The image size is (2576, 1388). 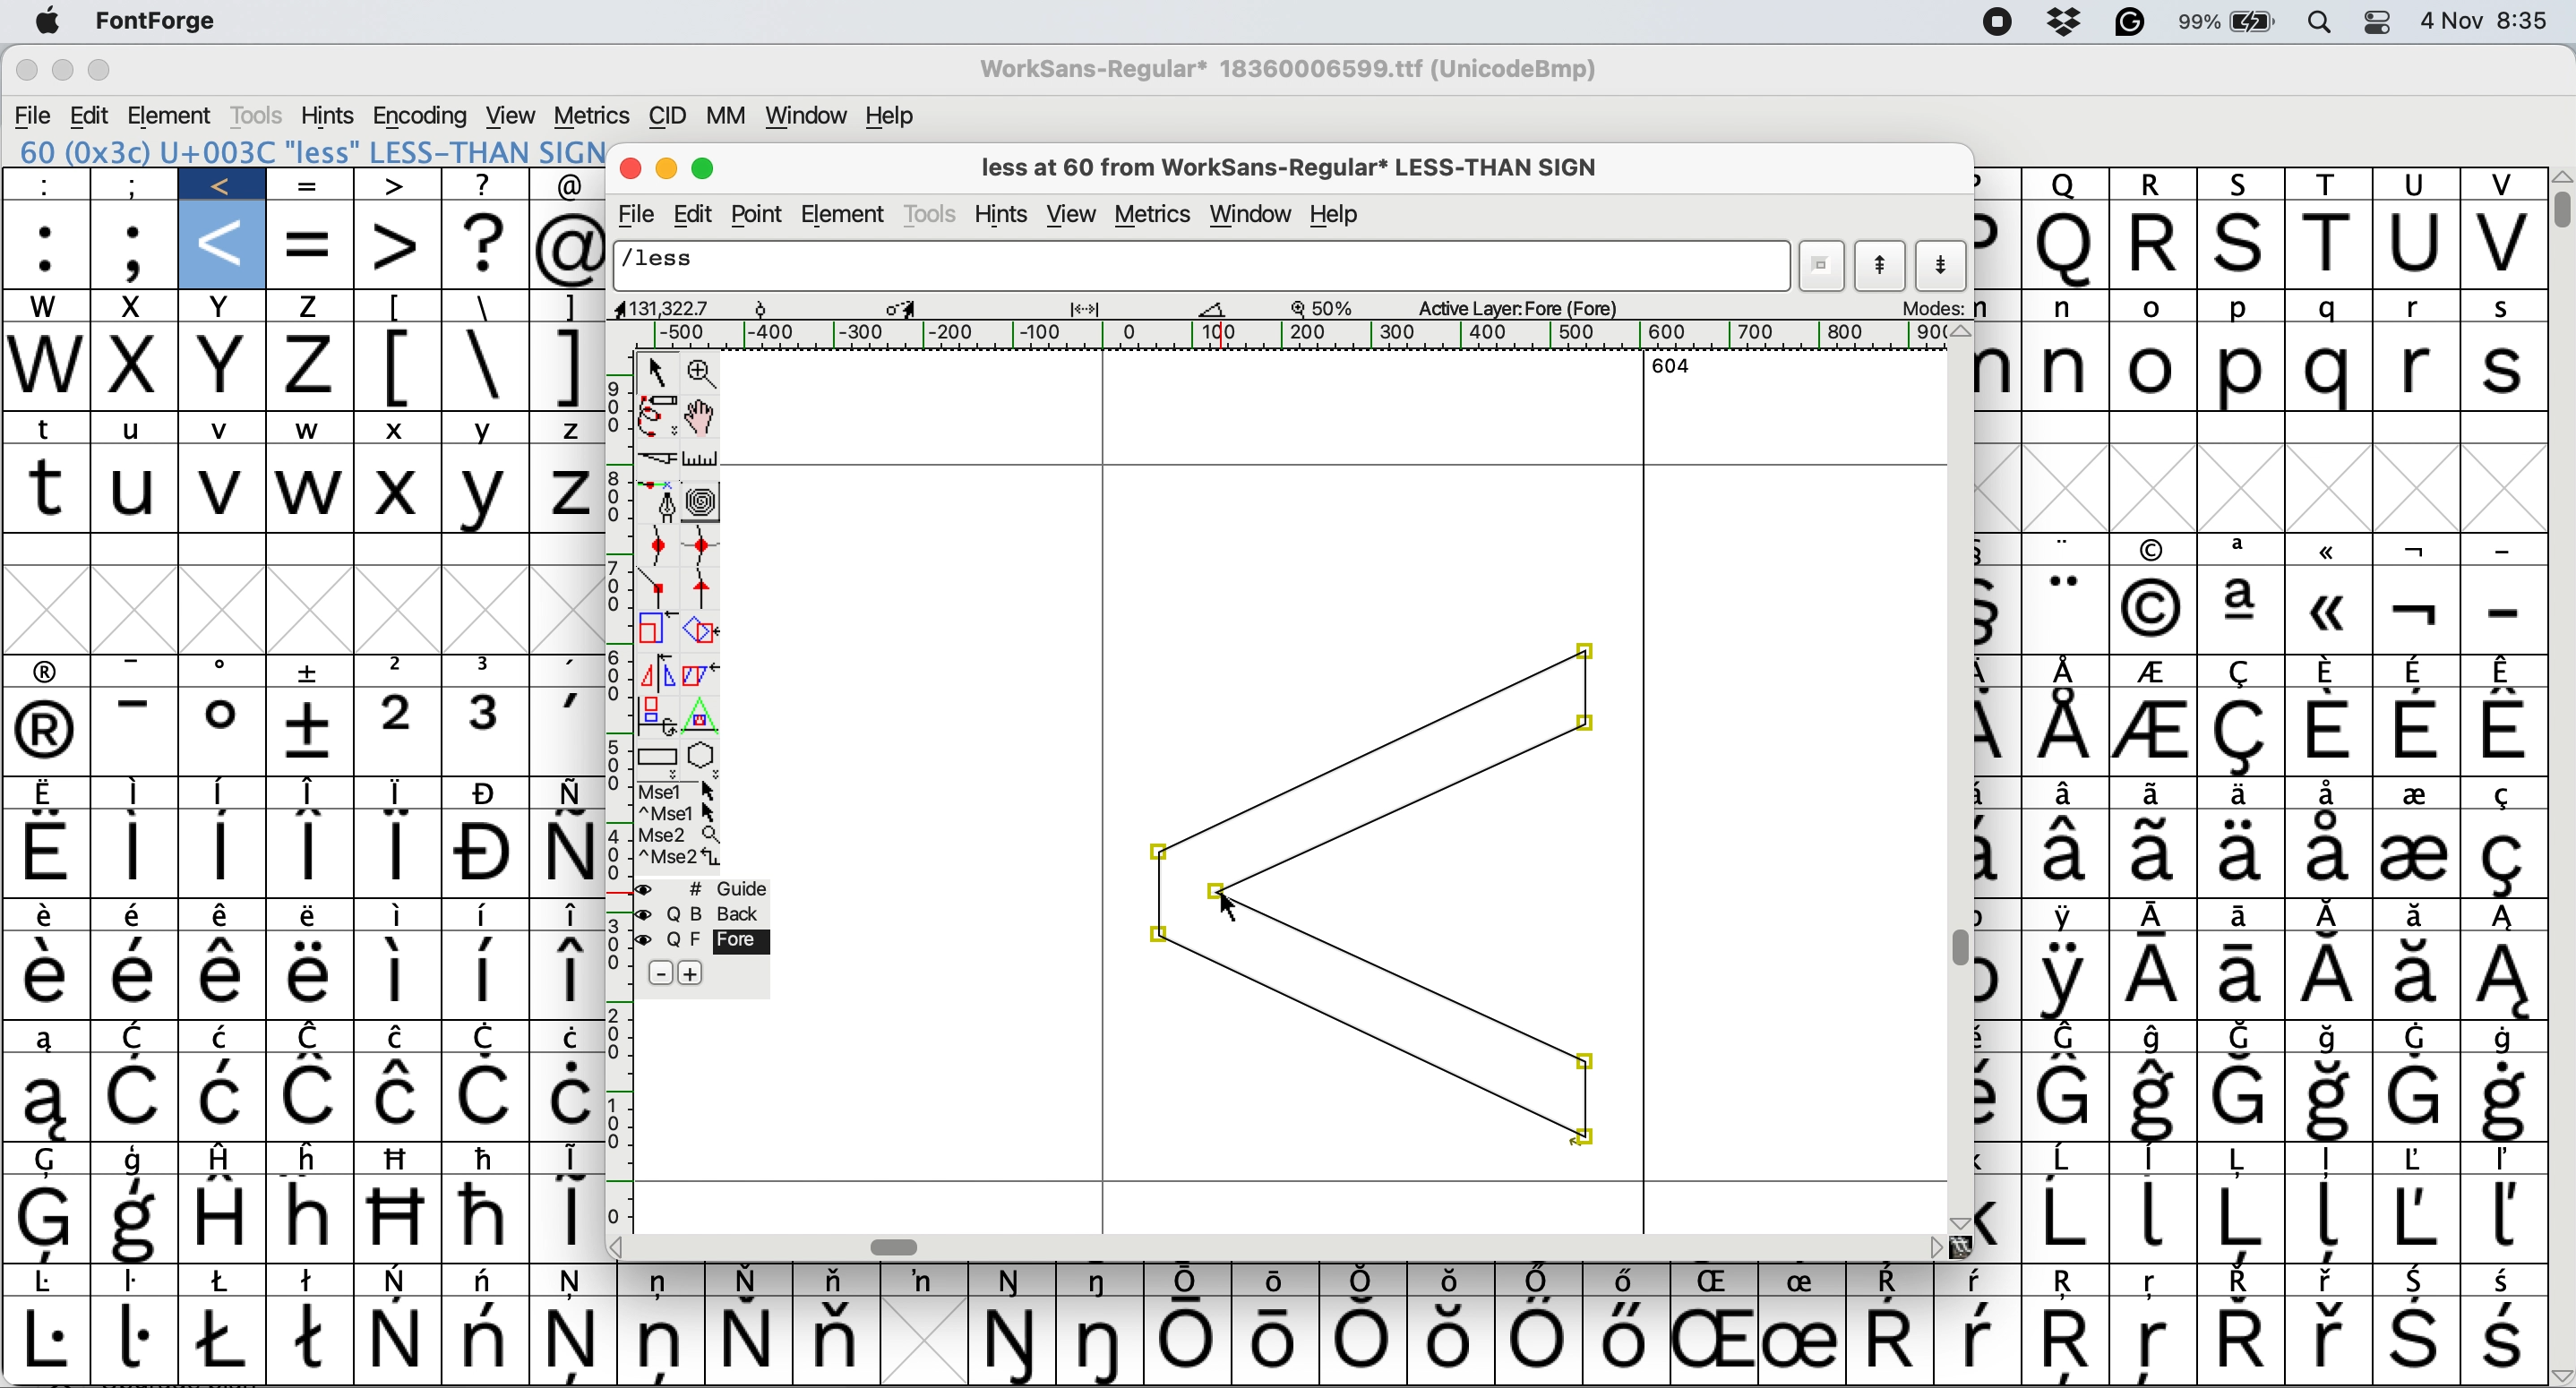 What do you see at coordinates (2152, 1160) in the screenshot?
I see `Symbol` at bounding box center [2152, 1160].